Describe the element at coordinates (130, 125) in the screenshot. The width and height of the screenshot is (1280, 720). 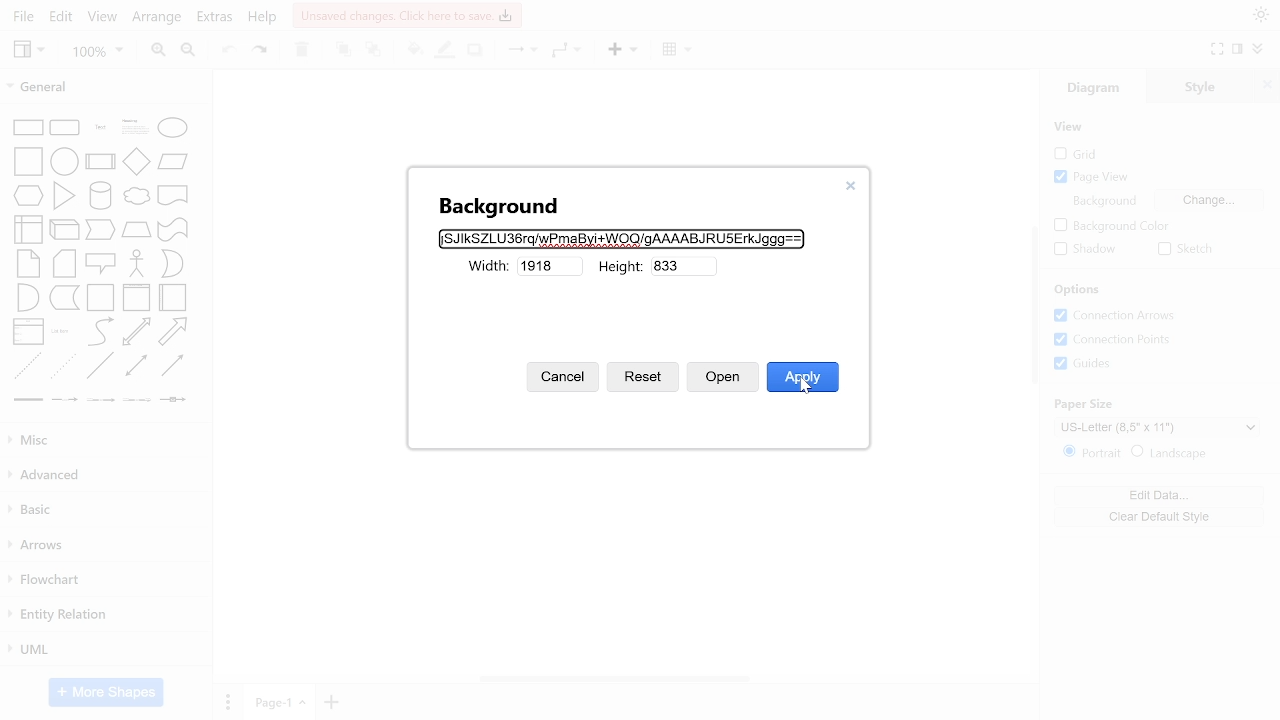
I see `general shapes` at that location.